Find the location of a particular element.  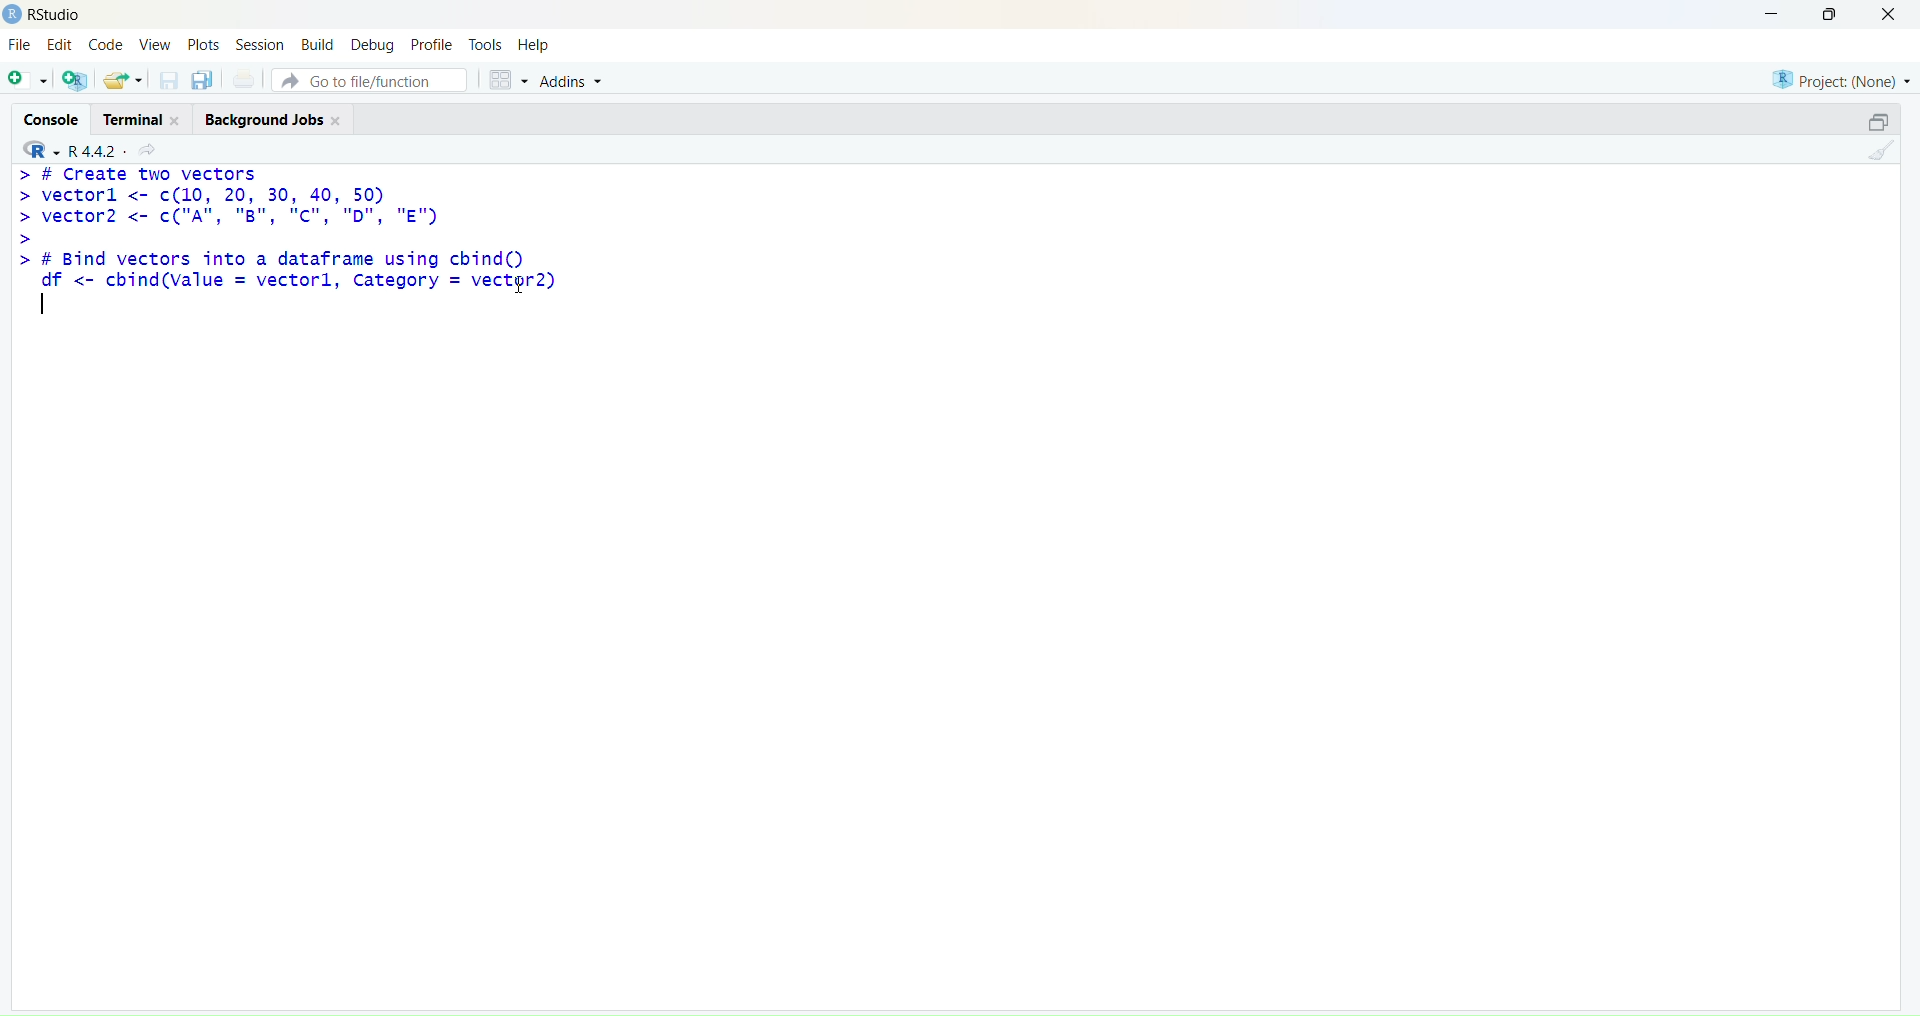

cursor is located at coordinates (520, 284).